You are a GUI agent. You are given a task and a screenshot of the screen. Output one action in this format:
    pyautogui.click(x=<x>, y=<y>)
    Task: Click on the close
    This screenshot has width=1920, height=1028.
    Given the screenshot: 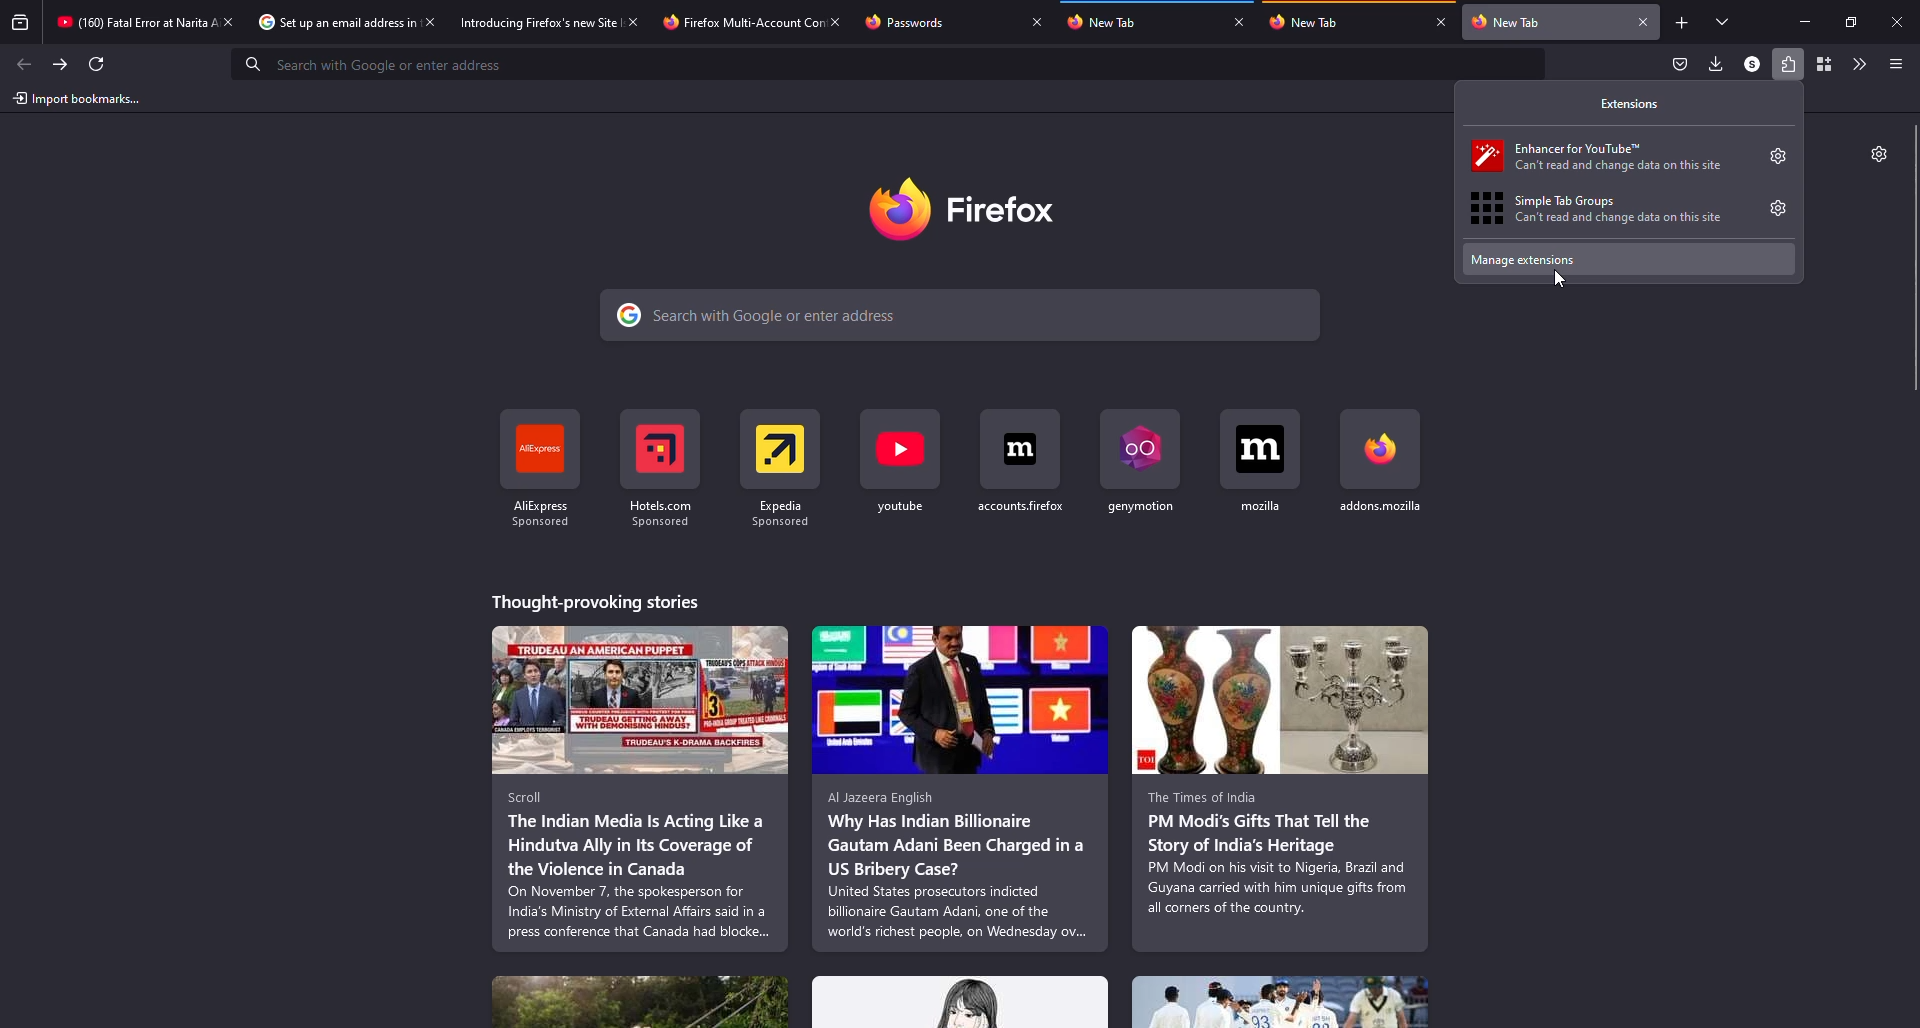 What is the action you would take?
    pyautogui.click(x=632, y=21)
    